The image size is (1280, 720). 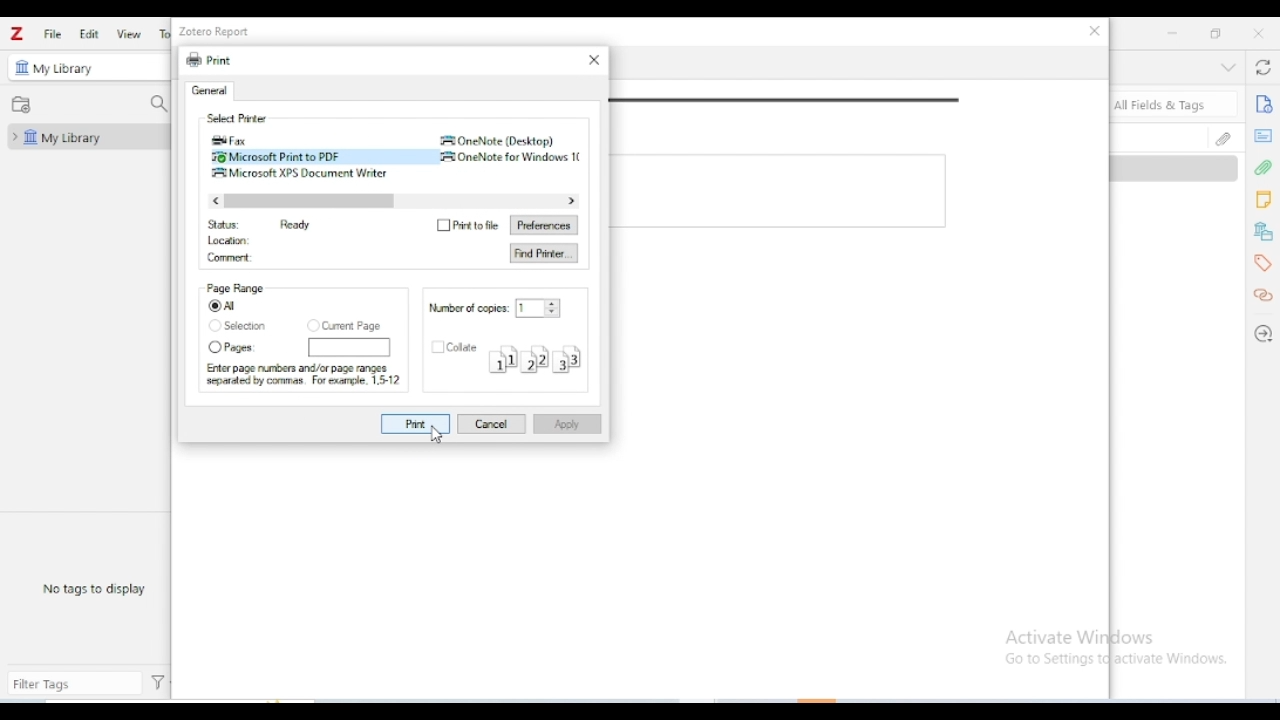 I want to click on locate, so click(x=1262, y=336).